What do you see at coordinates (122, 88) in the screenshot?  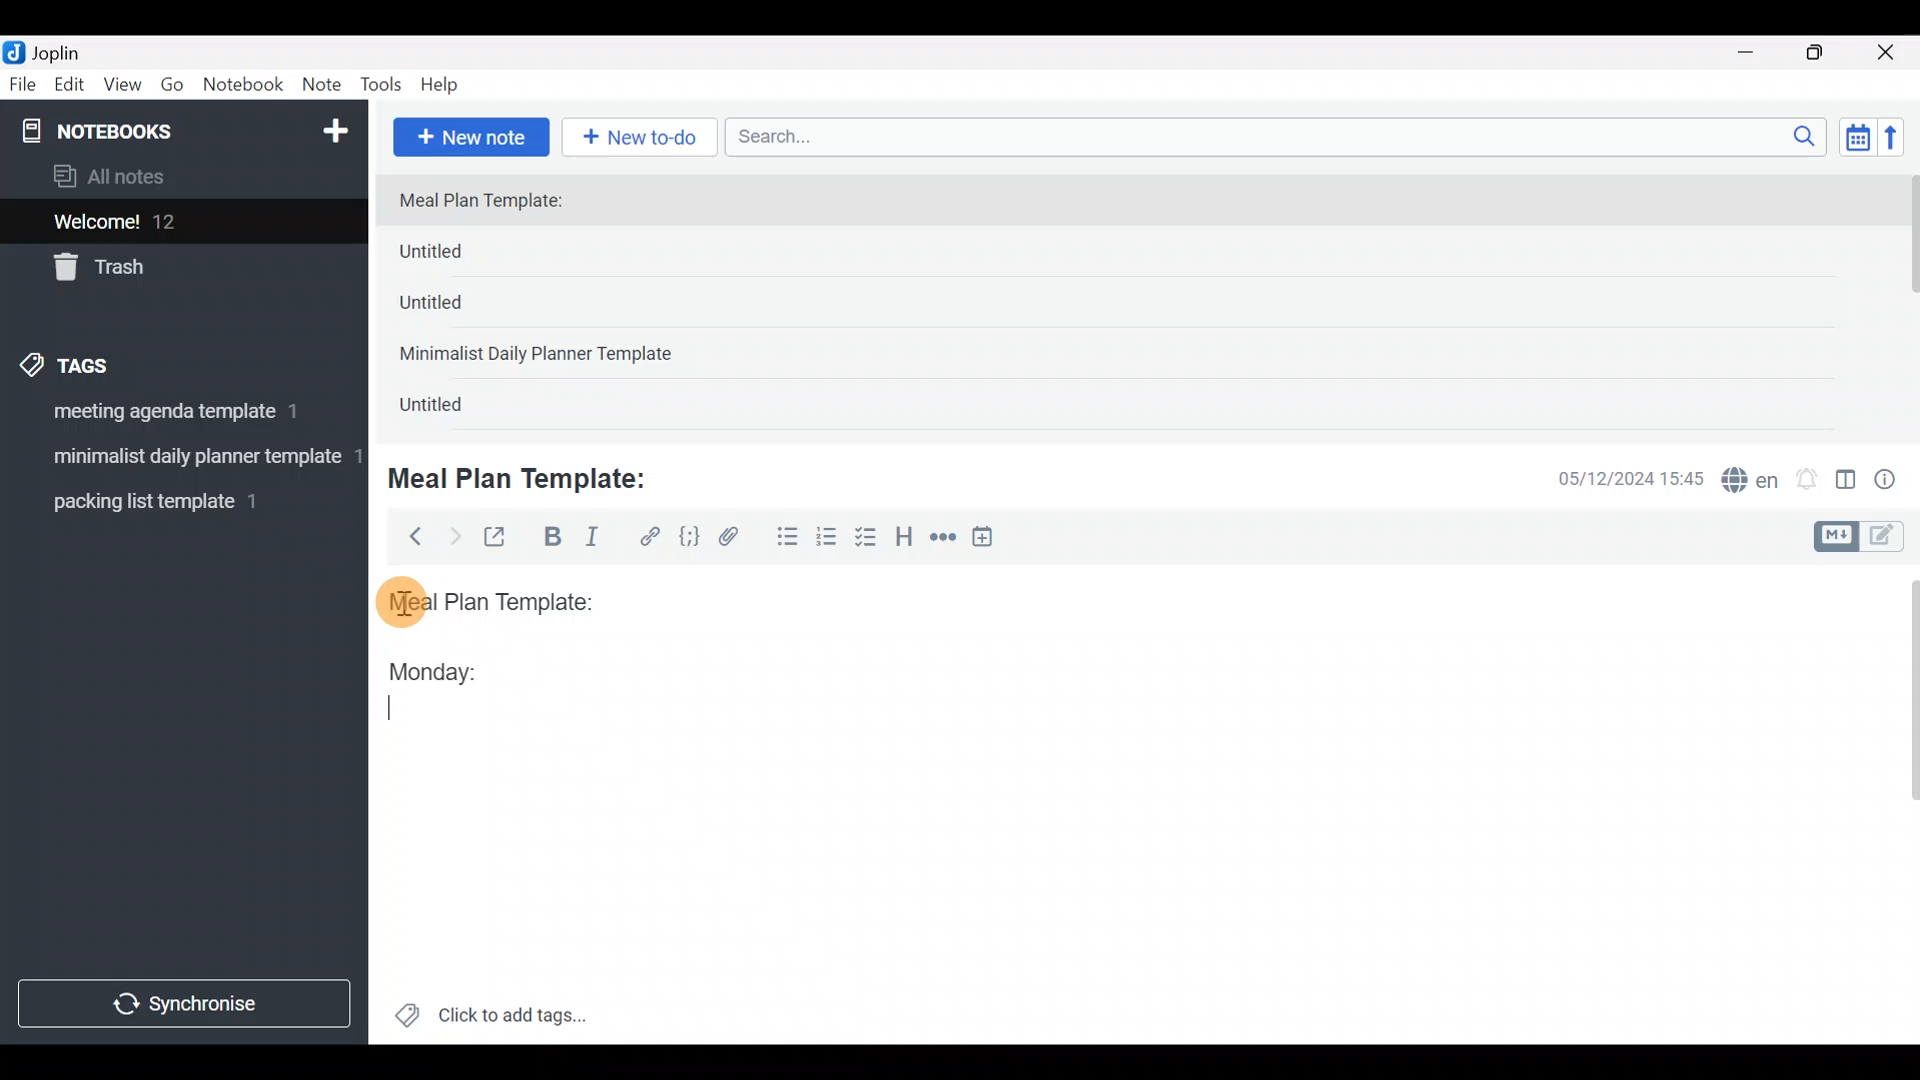 I see `View` at bounding box center [122, 88].